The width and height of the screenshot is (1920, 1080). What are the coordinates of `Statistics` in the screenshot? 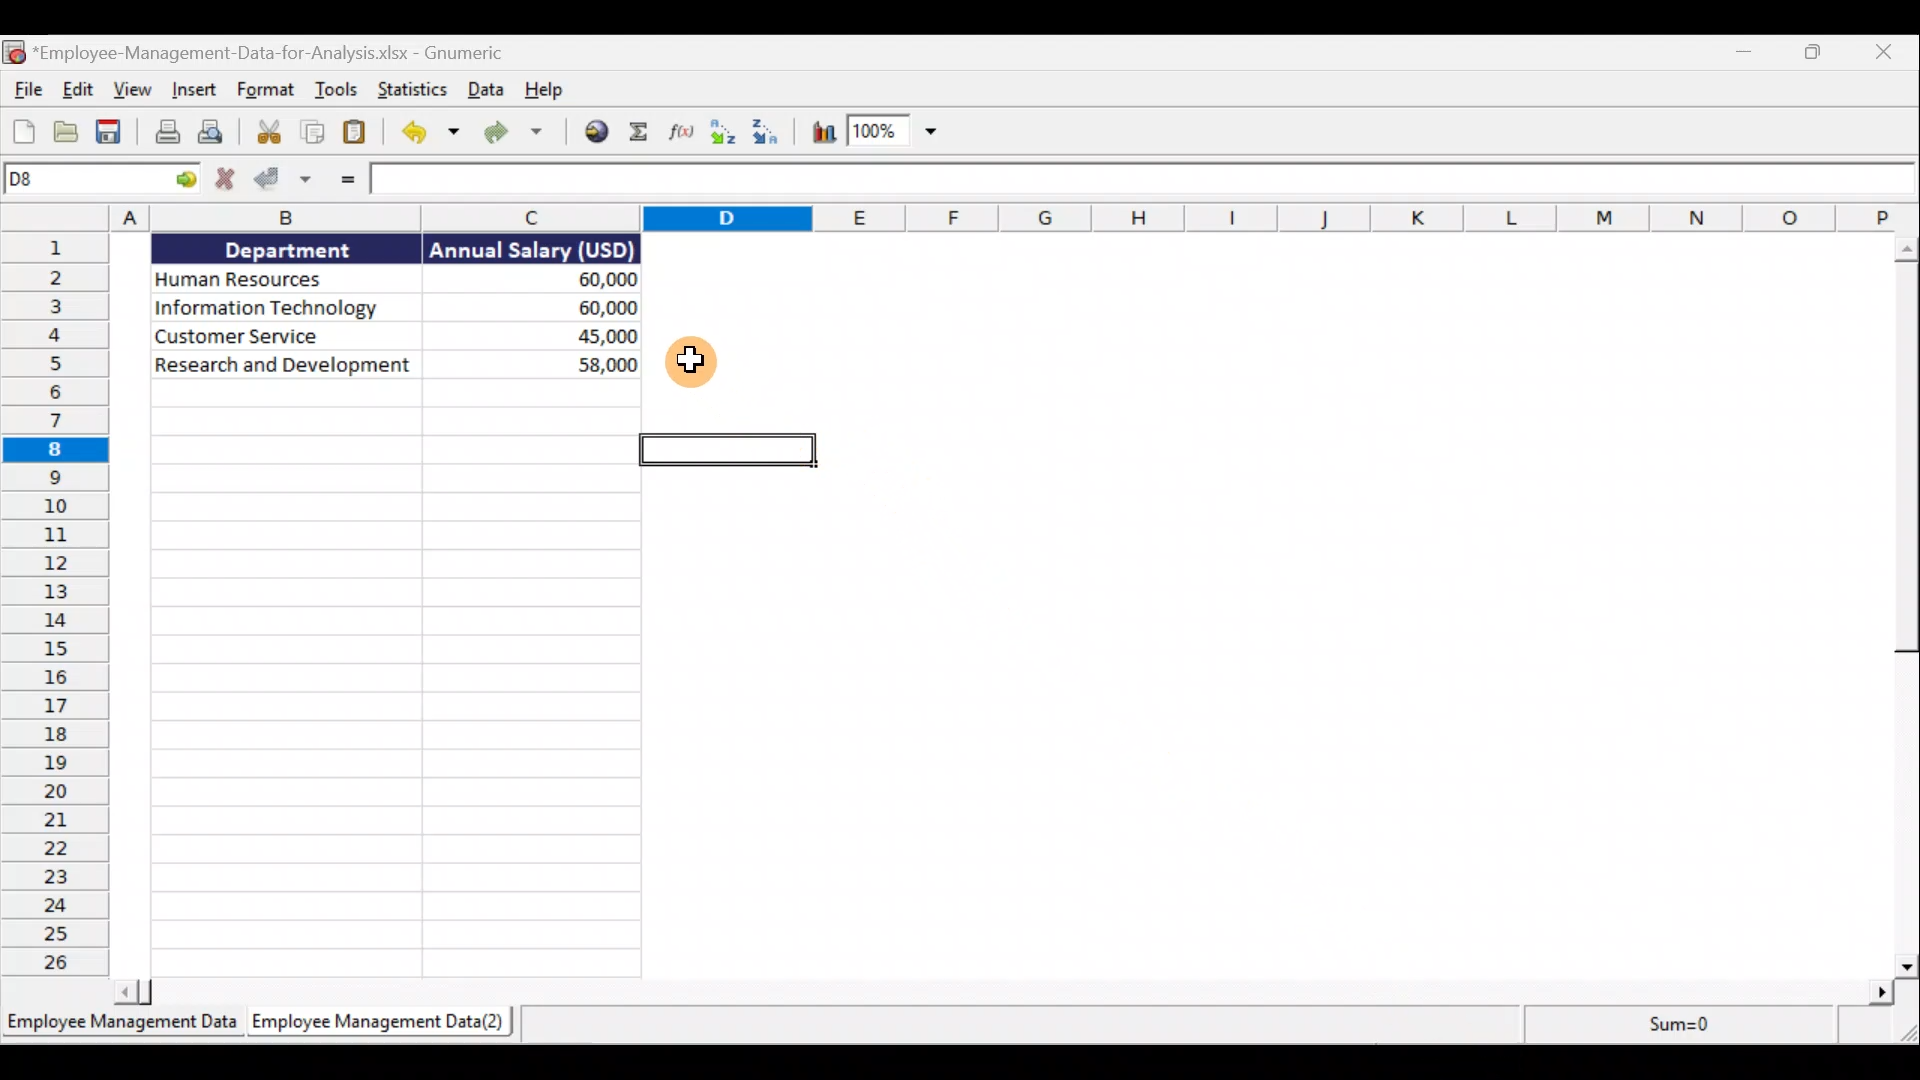 It's located at (415, 90).